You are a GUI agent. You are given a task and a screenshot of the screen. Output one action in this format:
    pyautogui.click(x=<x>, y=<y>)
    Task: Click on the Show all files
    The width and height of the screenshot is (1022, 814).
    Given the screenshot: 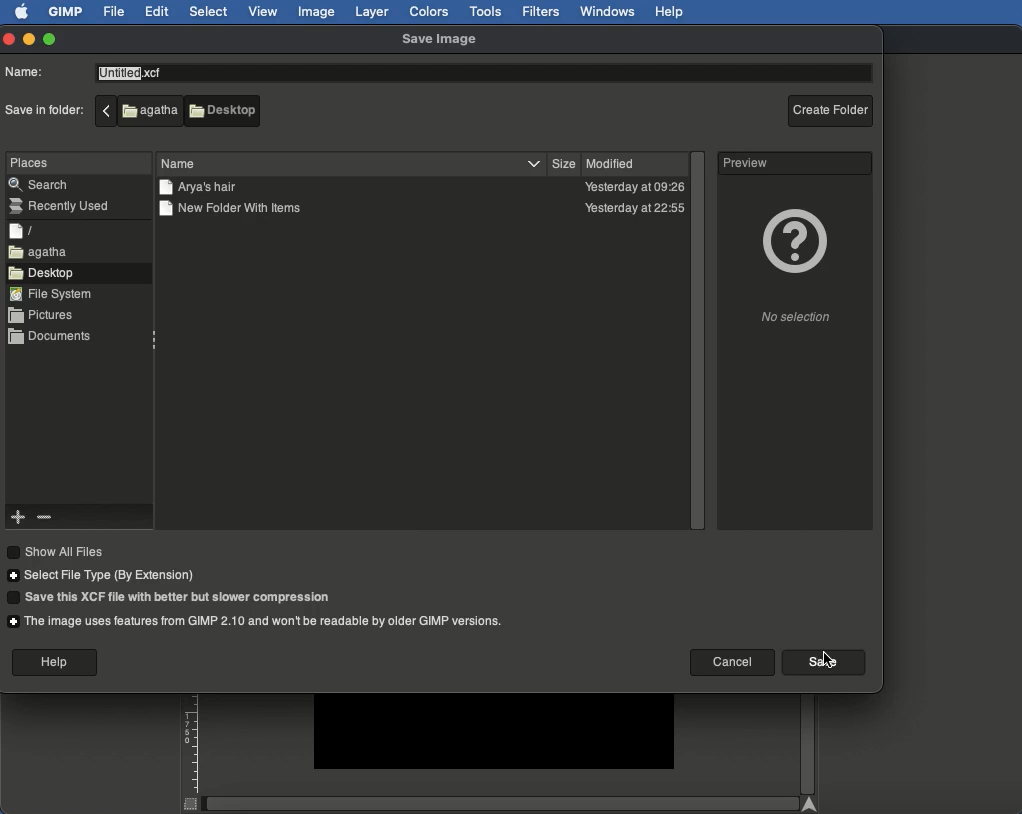 What is the action you would take?
    pyautogui.click(x=60, y=552)
    